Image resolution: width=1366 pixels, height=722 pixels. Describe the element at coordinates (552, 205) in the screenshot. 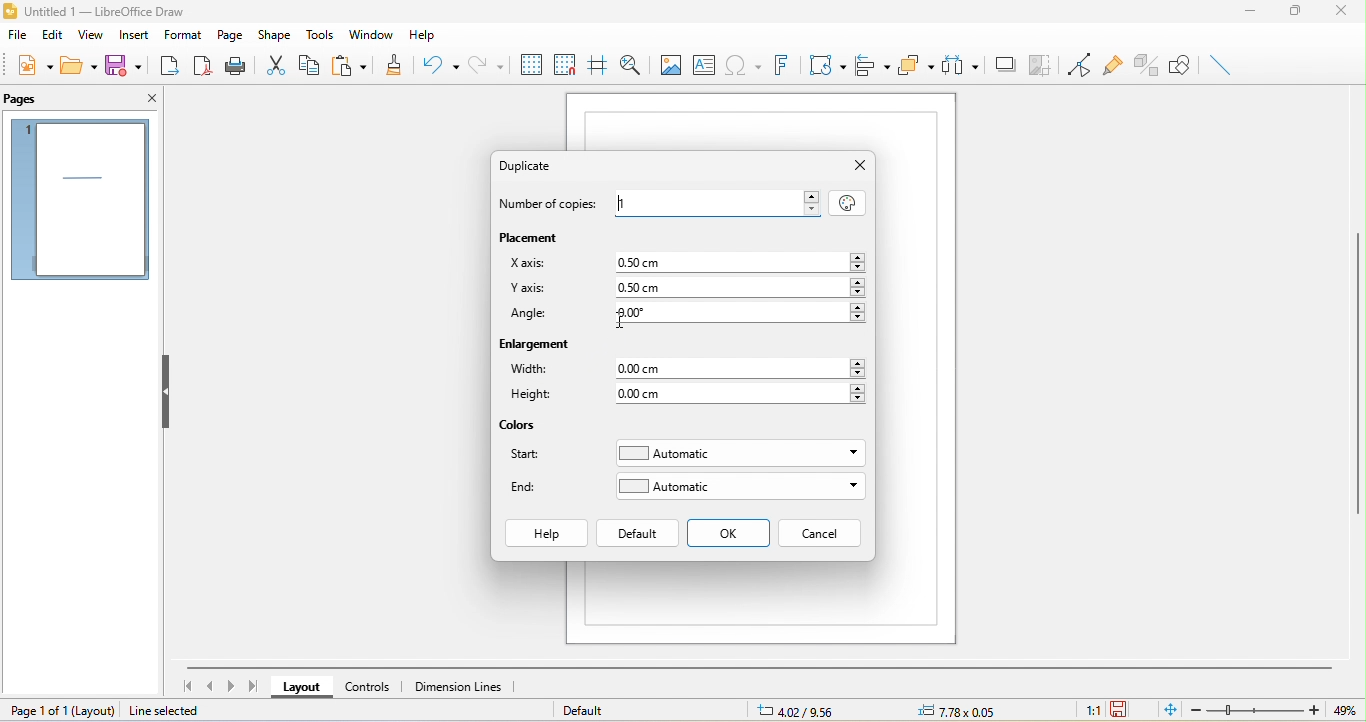

I see `number of copies` at that location.